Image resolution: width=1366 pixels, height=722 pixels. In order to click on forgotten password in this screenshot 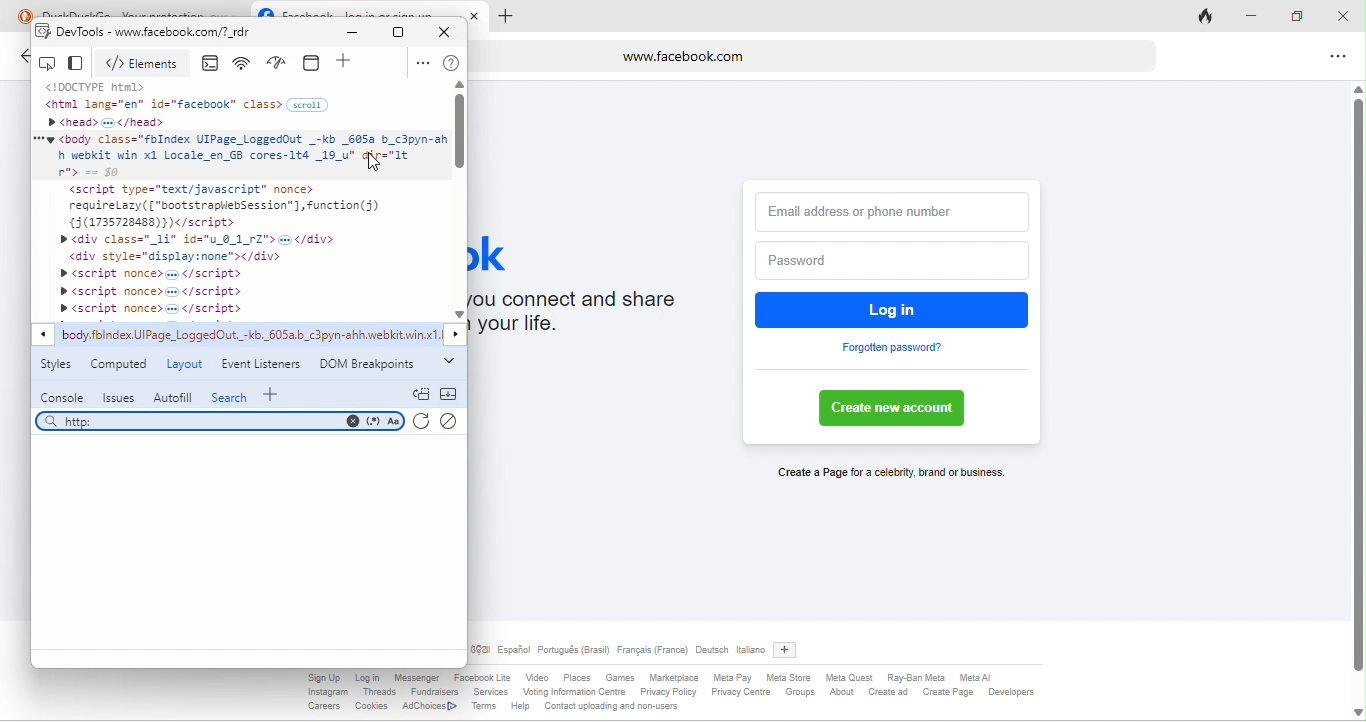, I will do `click(893, 348)`.